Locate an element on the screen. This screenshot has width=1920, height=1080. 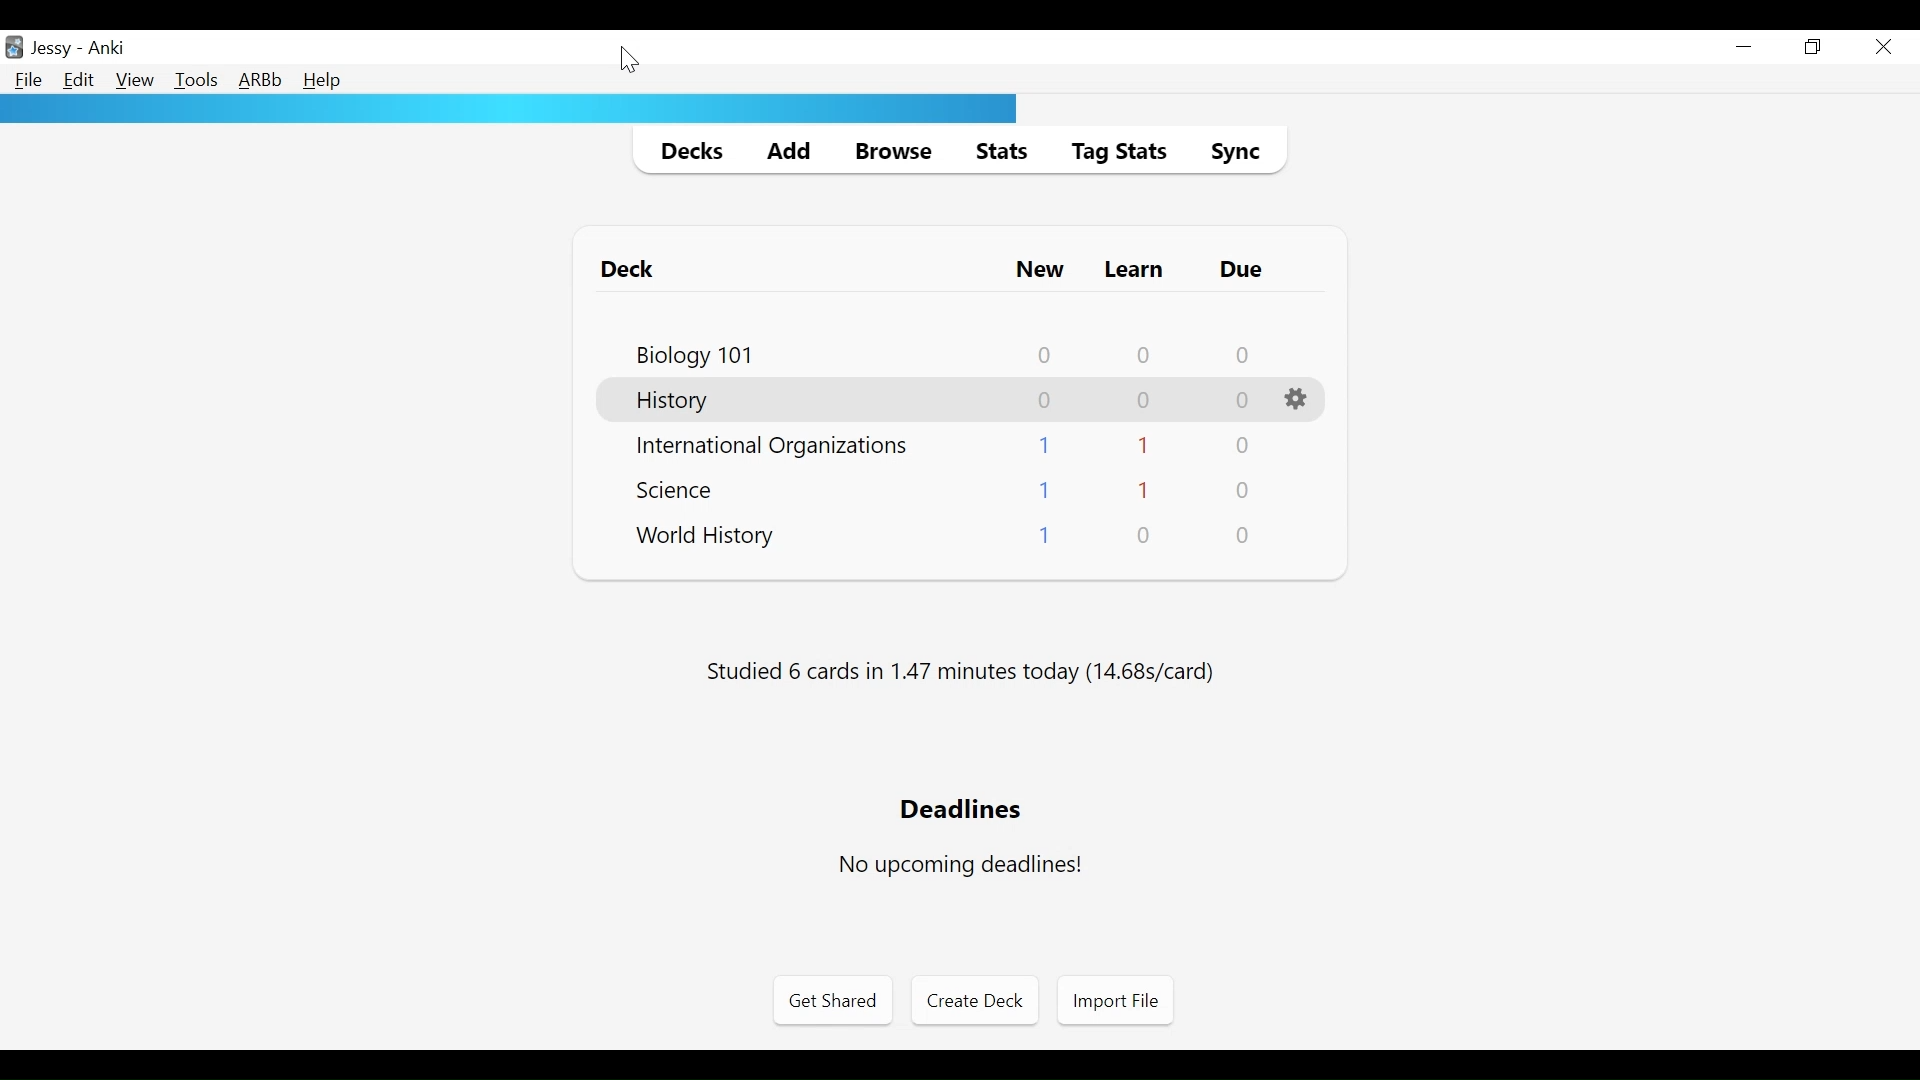
Learn Card Count is located at coordinates (1147, 535).